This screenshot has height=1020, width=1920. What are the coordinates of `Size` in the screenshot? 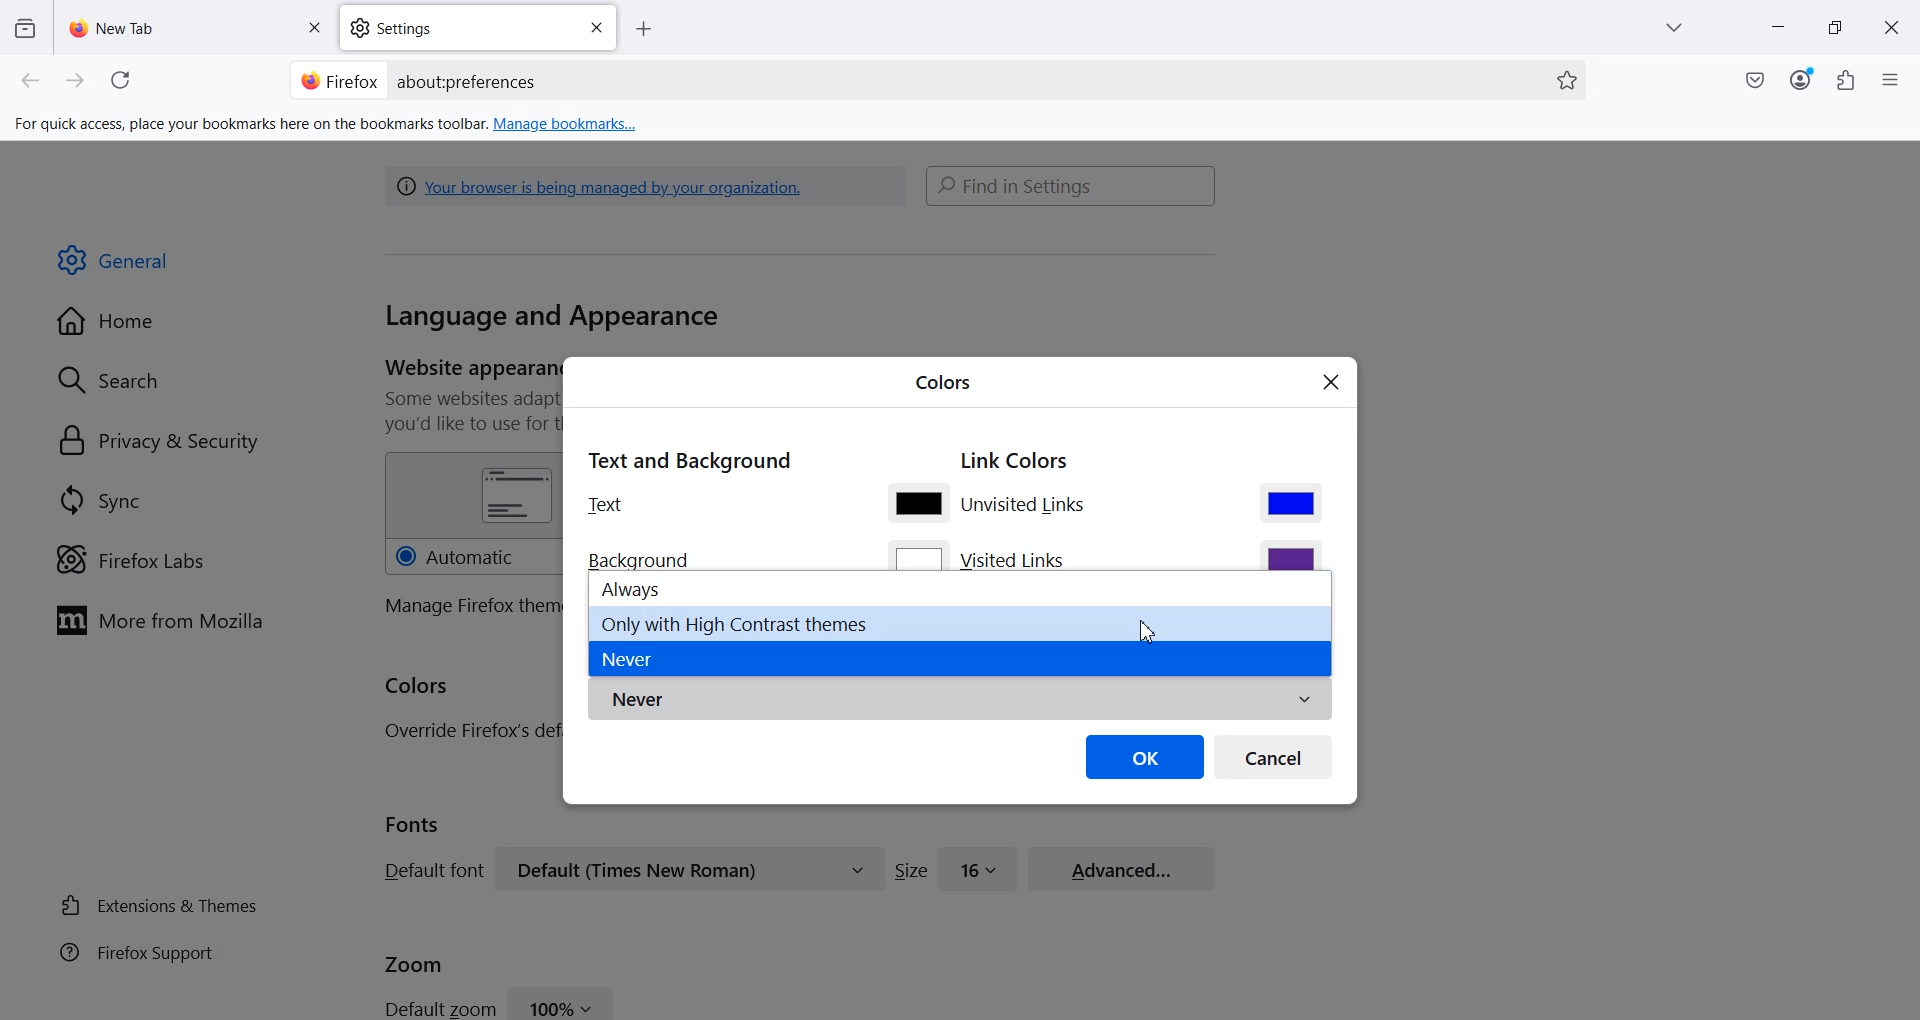 It's located at (911, 870).